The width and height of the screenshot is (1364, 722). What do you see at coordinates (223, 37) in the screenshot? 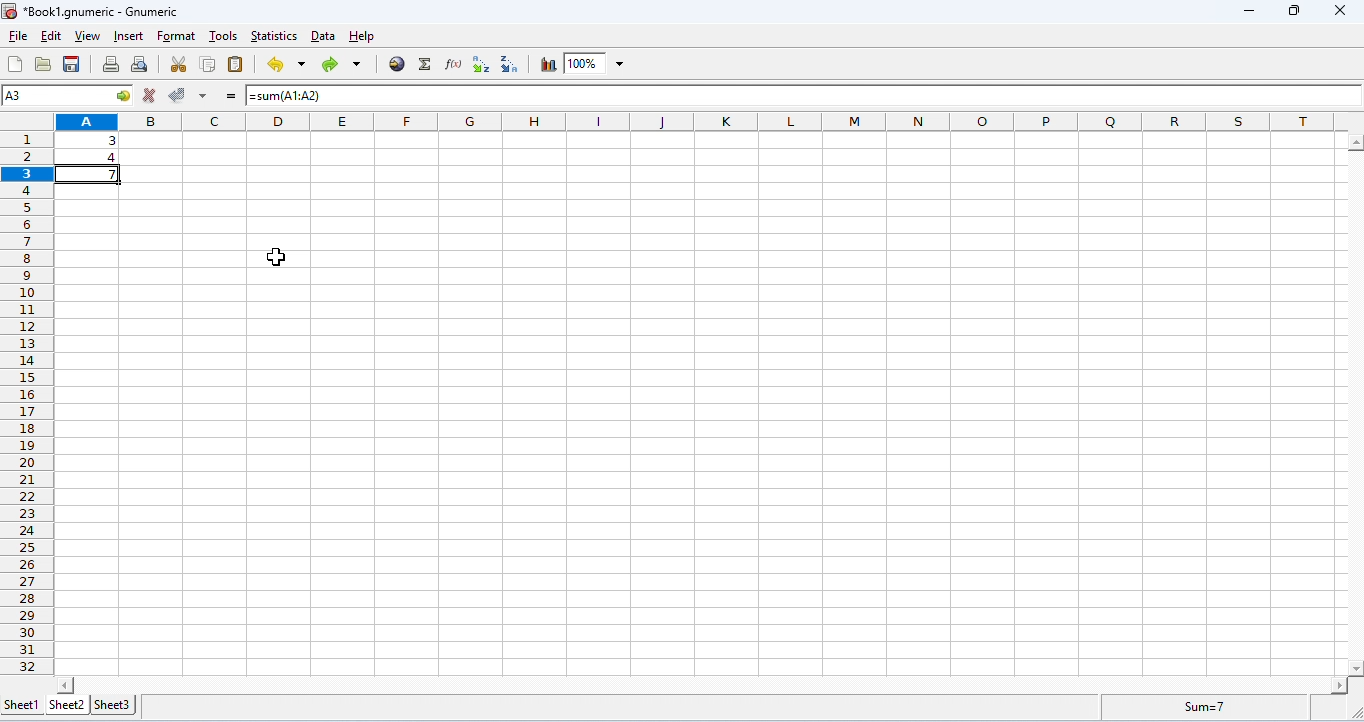
I see `tools` at bounding box center [223, 37].